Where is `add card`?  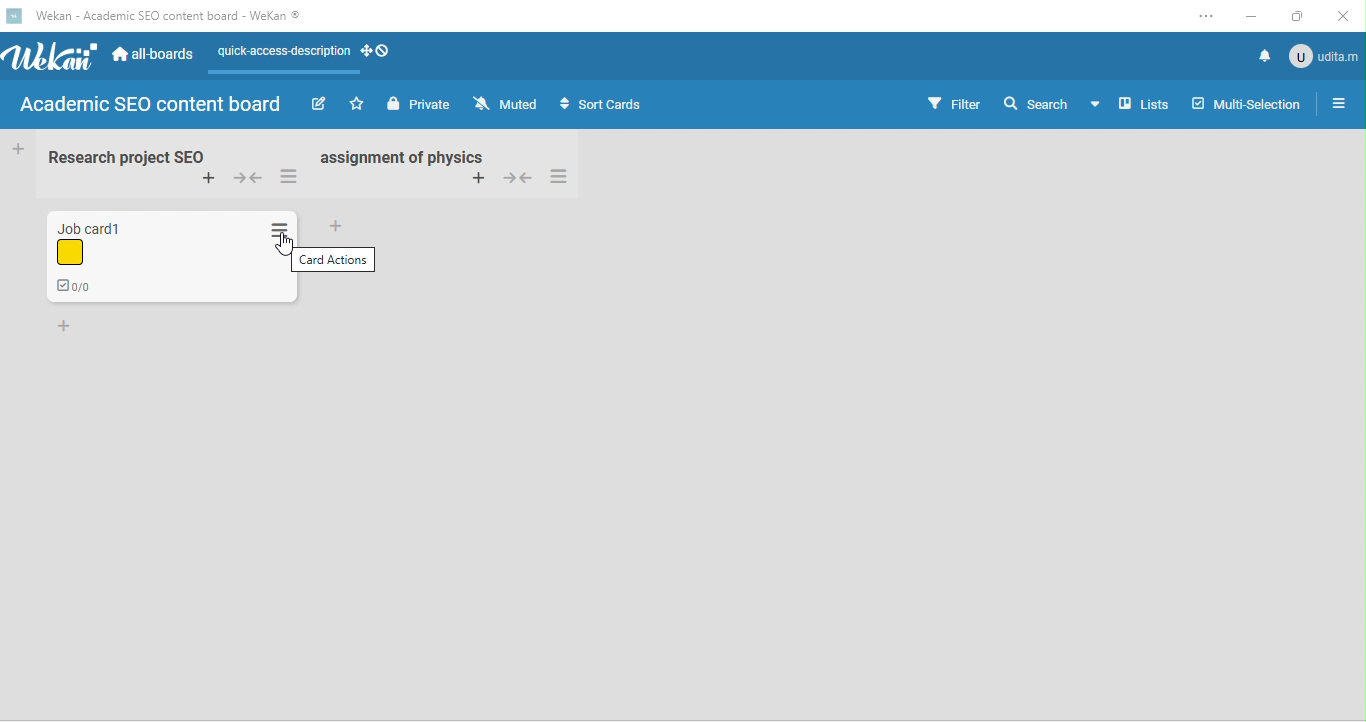
add card is located at coordinates (66, 325).